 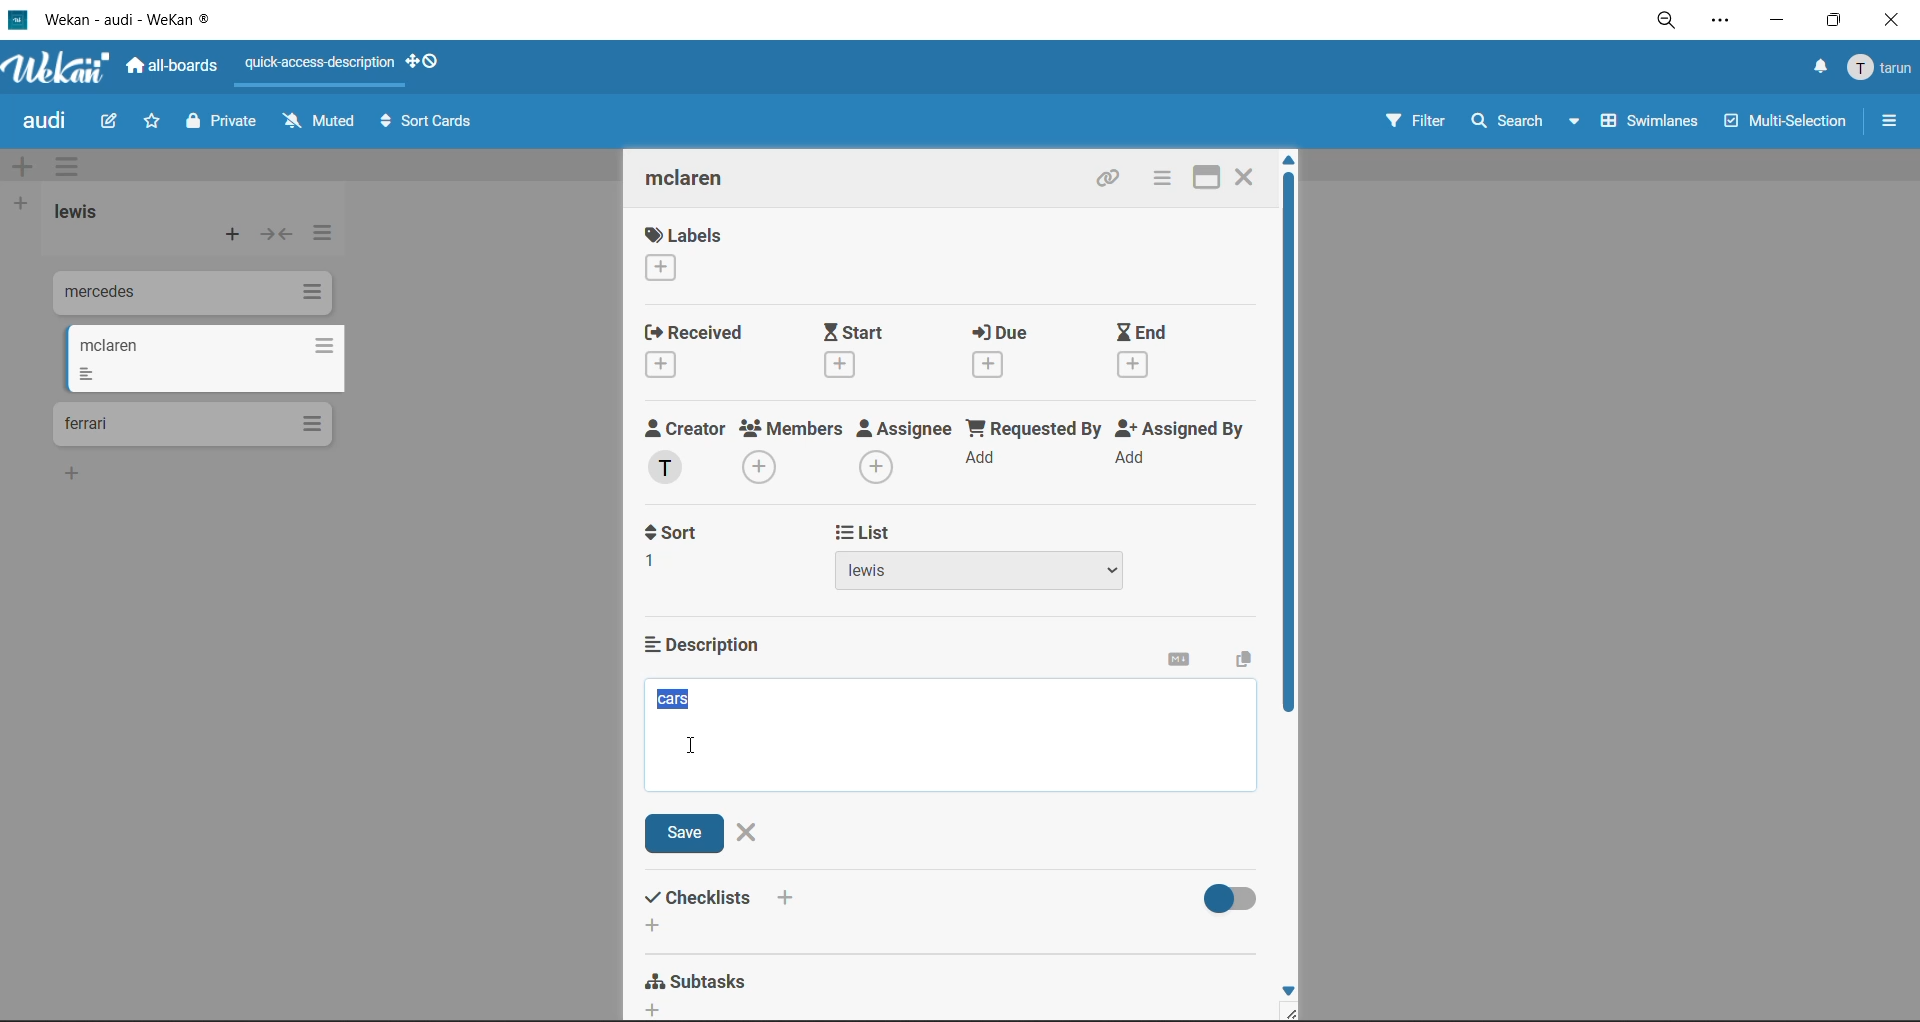 What do you see at coordinates (192, 425) in the screenshot?
I see `cards` at bounding box center [192, 425].